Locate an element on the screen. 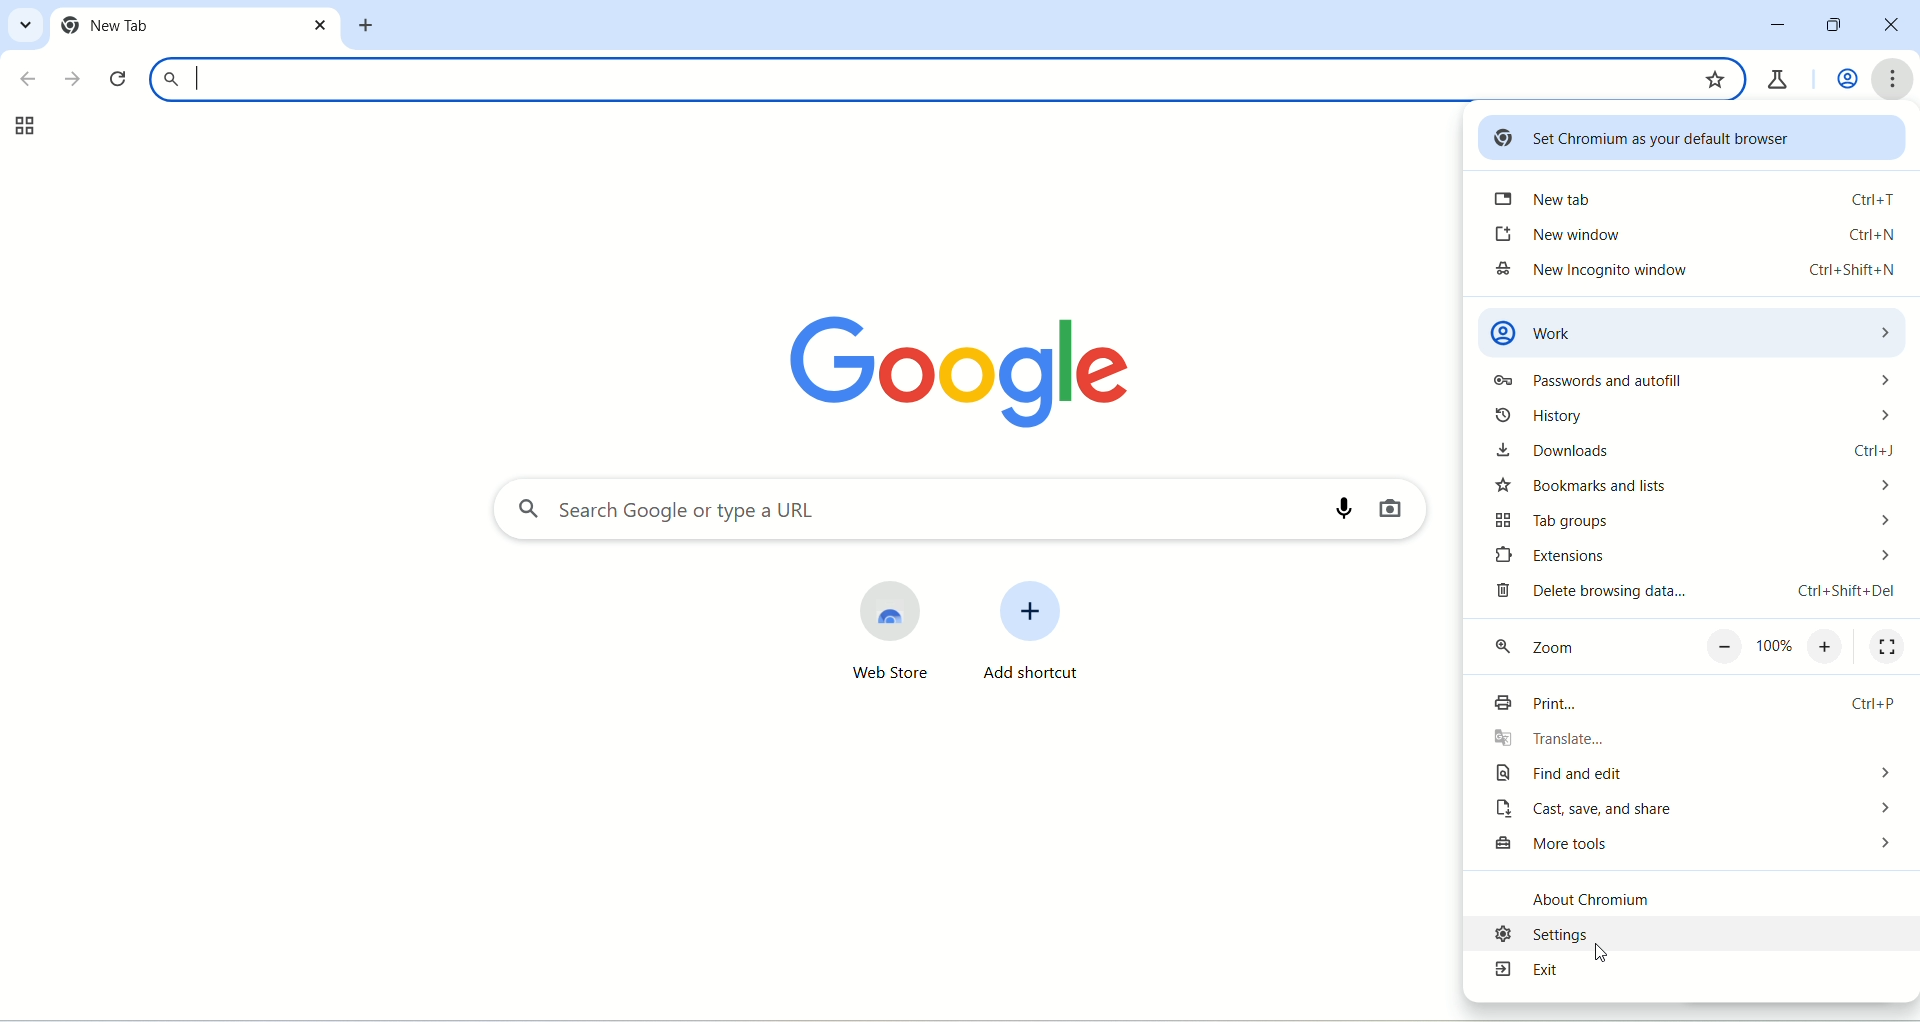 Image resolution: width=1920 pixels, height=1022 pixels. cursor is located at coordinates (1601, 951).